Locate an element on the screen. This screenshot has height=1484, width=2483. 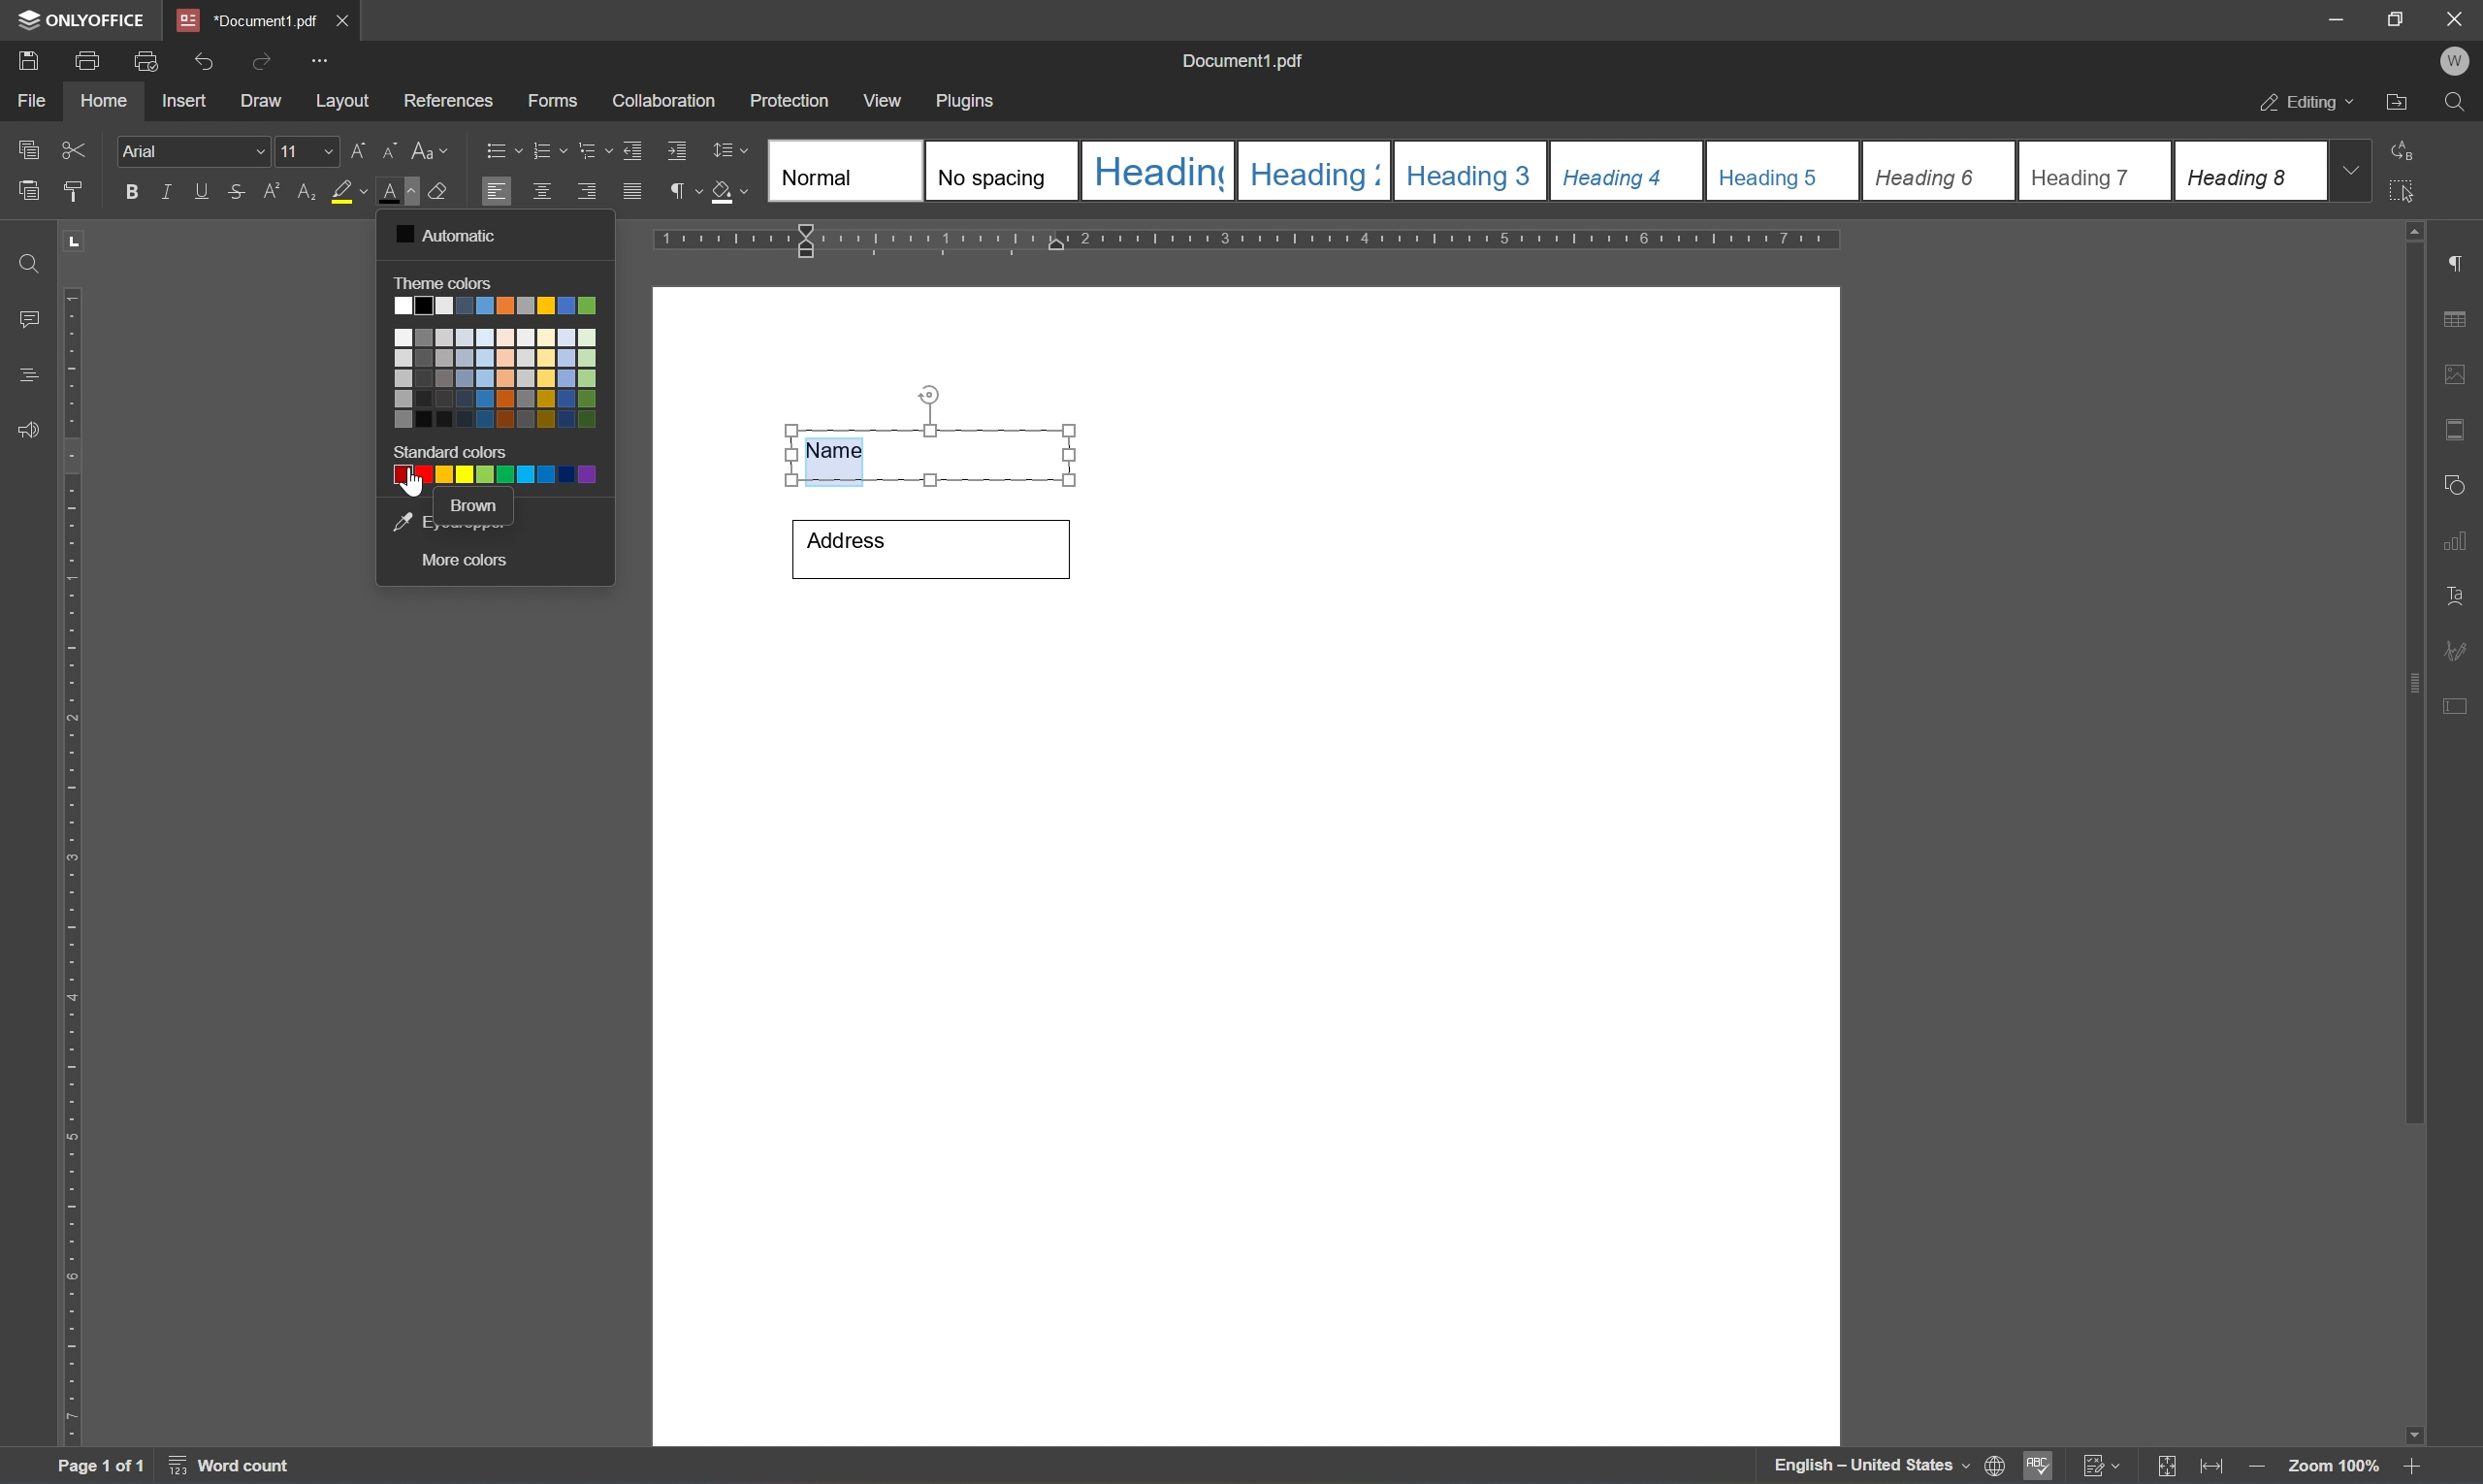
forms is located at coordinates (551, 100).